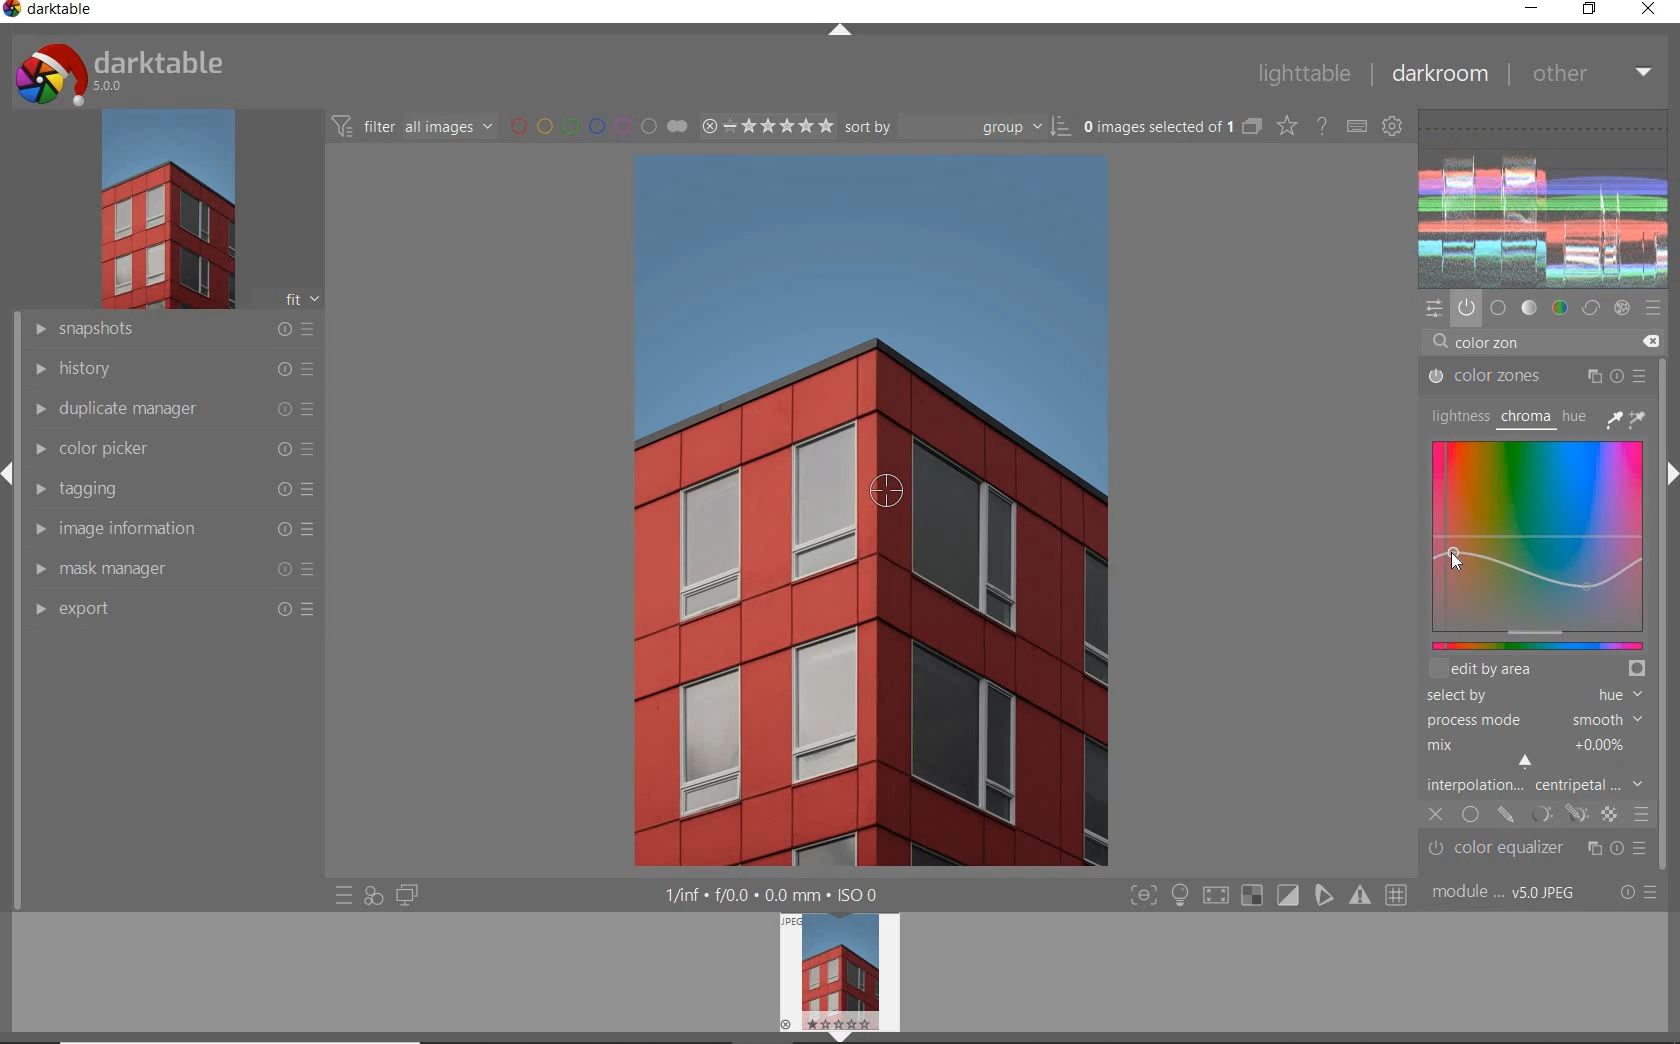 This screenshot has height=1044, width=1680. Describe the element at coordinates (374, 895) in the screenshot. I see `quick access for applying any of your styles` at that location.